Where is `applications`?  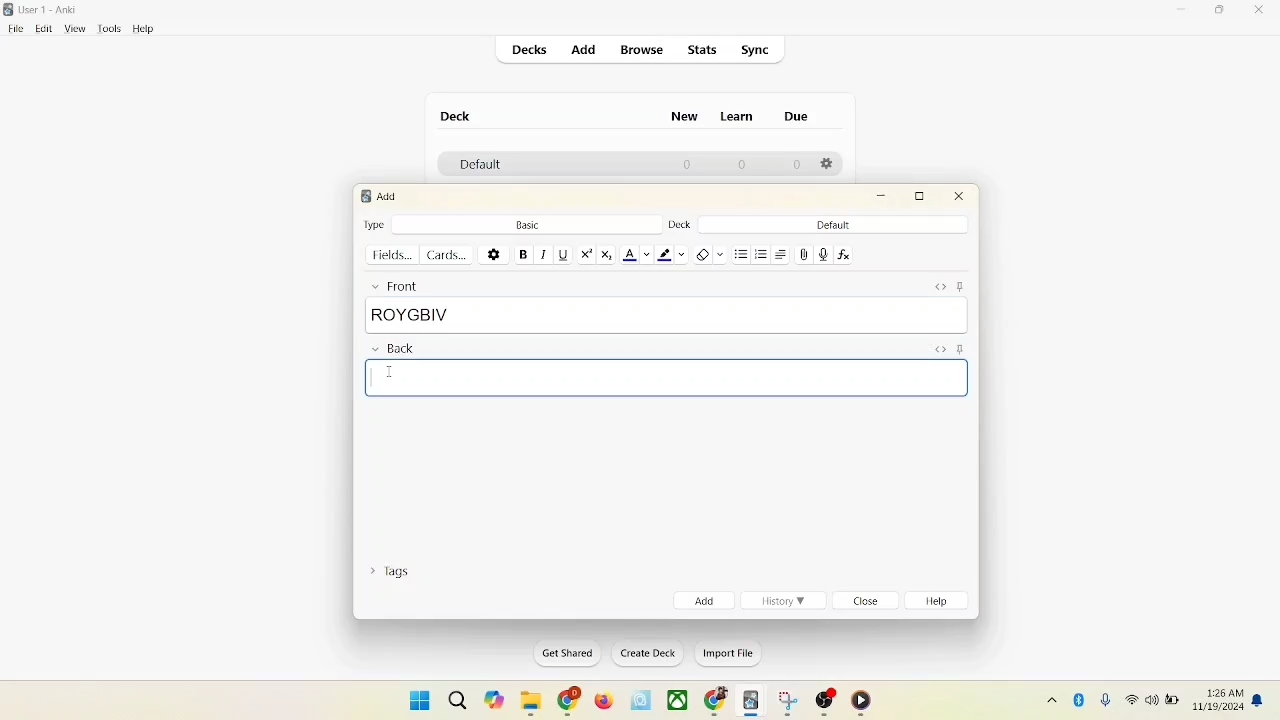
applications is located at coordinates (678, 701).